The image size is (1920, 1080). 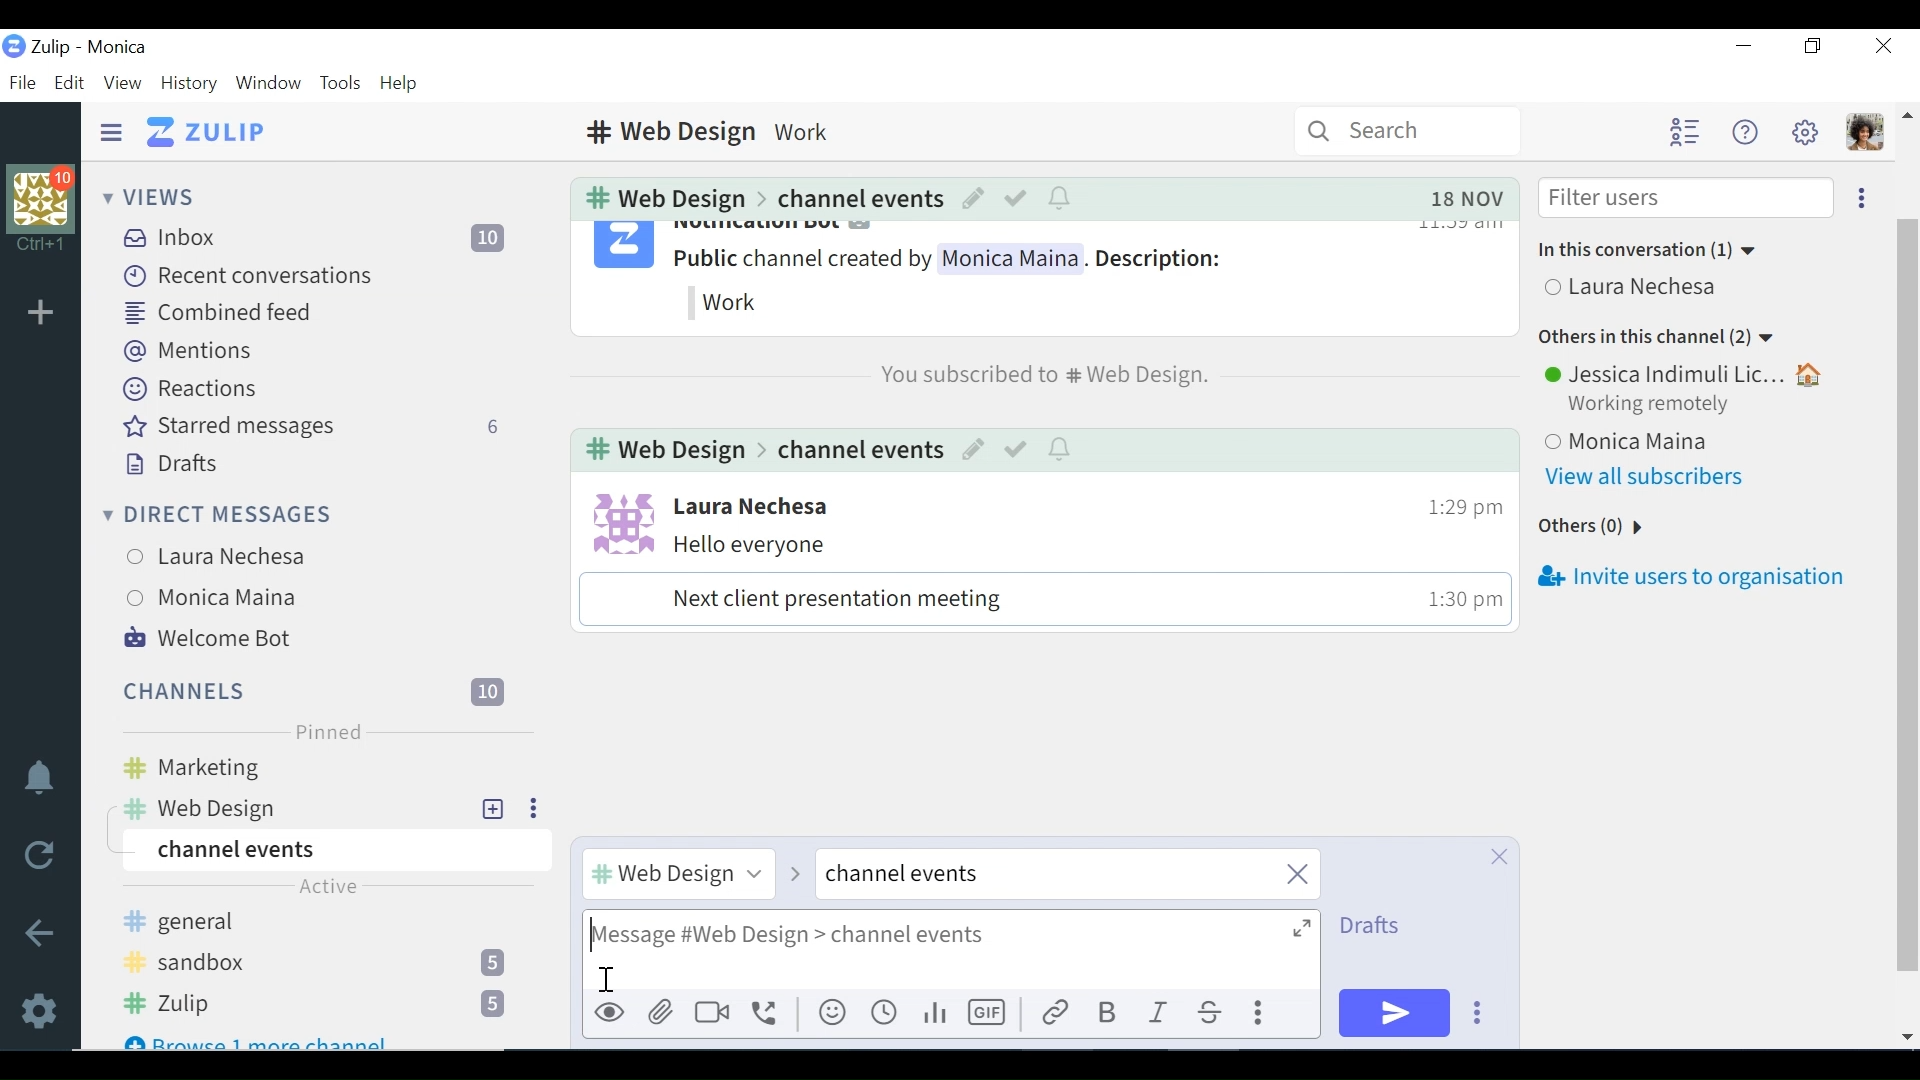 I want to click on Settings menu, so click(x=1805, y=131).